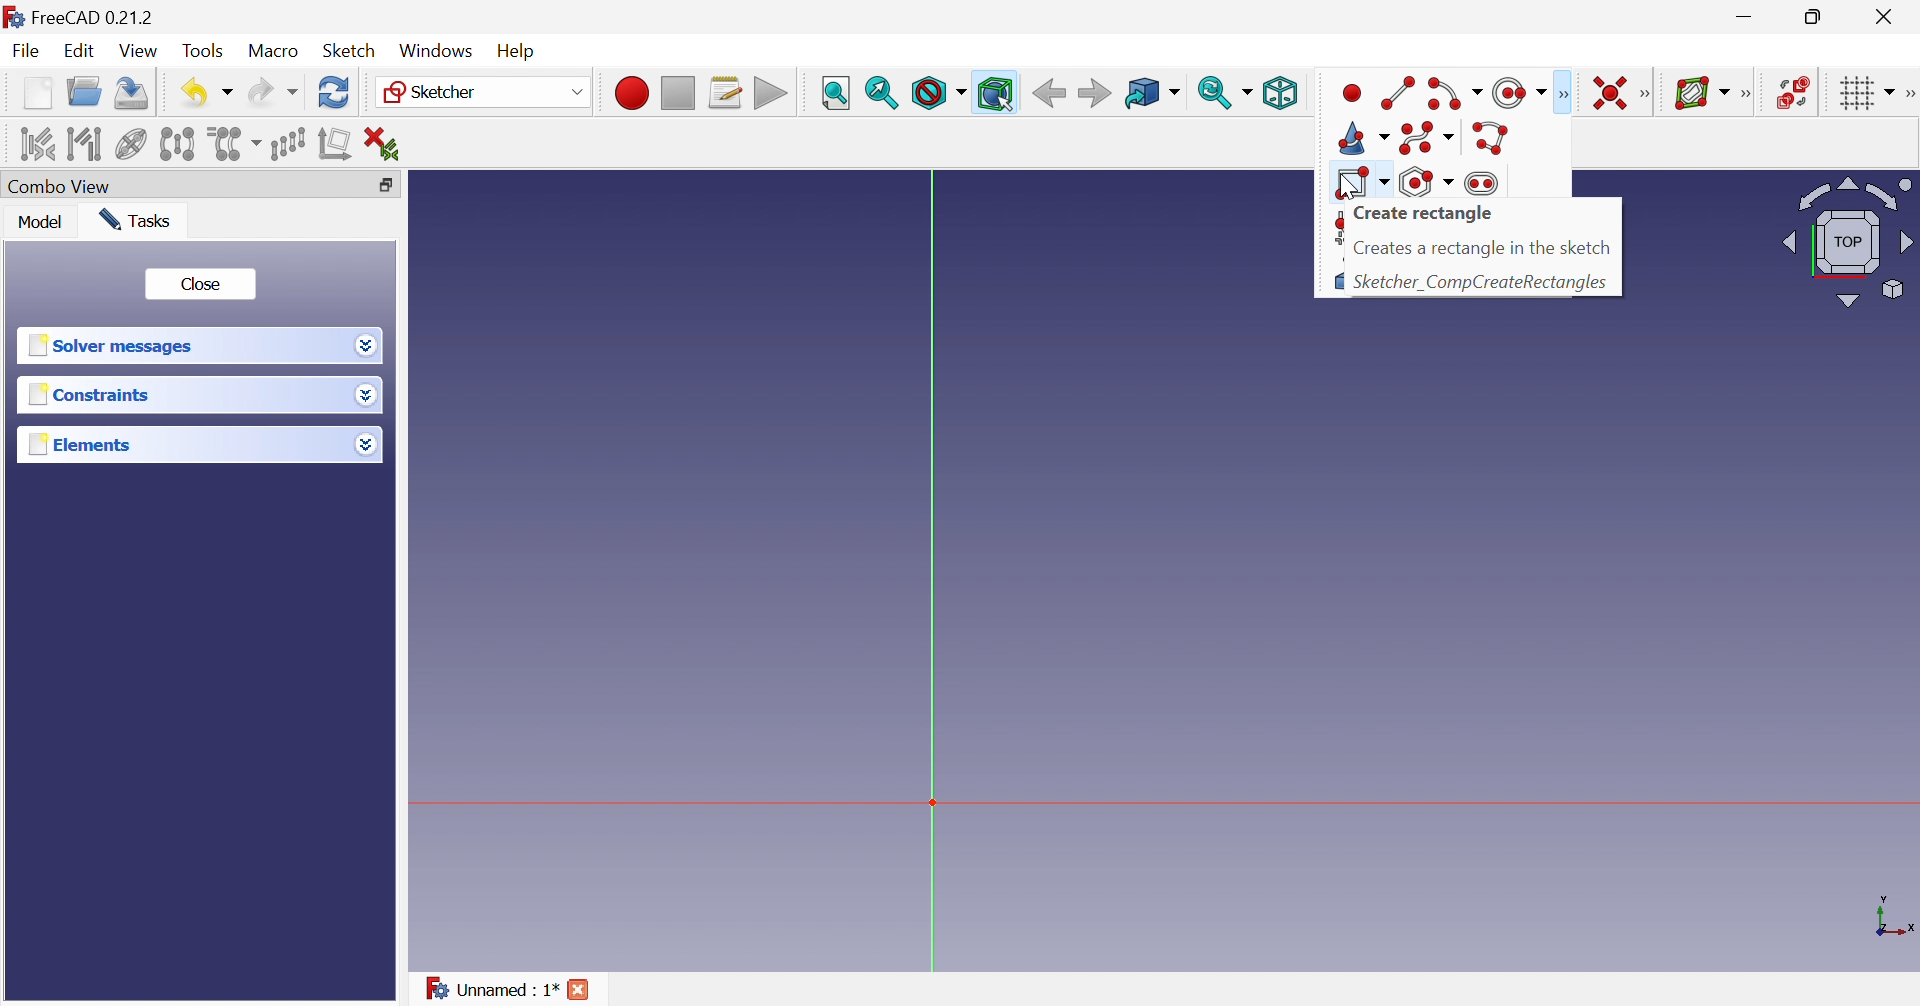 The width and height of the screenshot is (1920, 1006). I want to click on Symmetry, so click(178, 145).